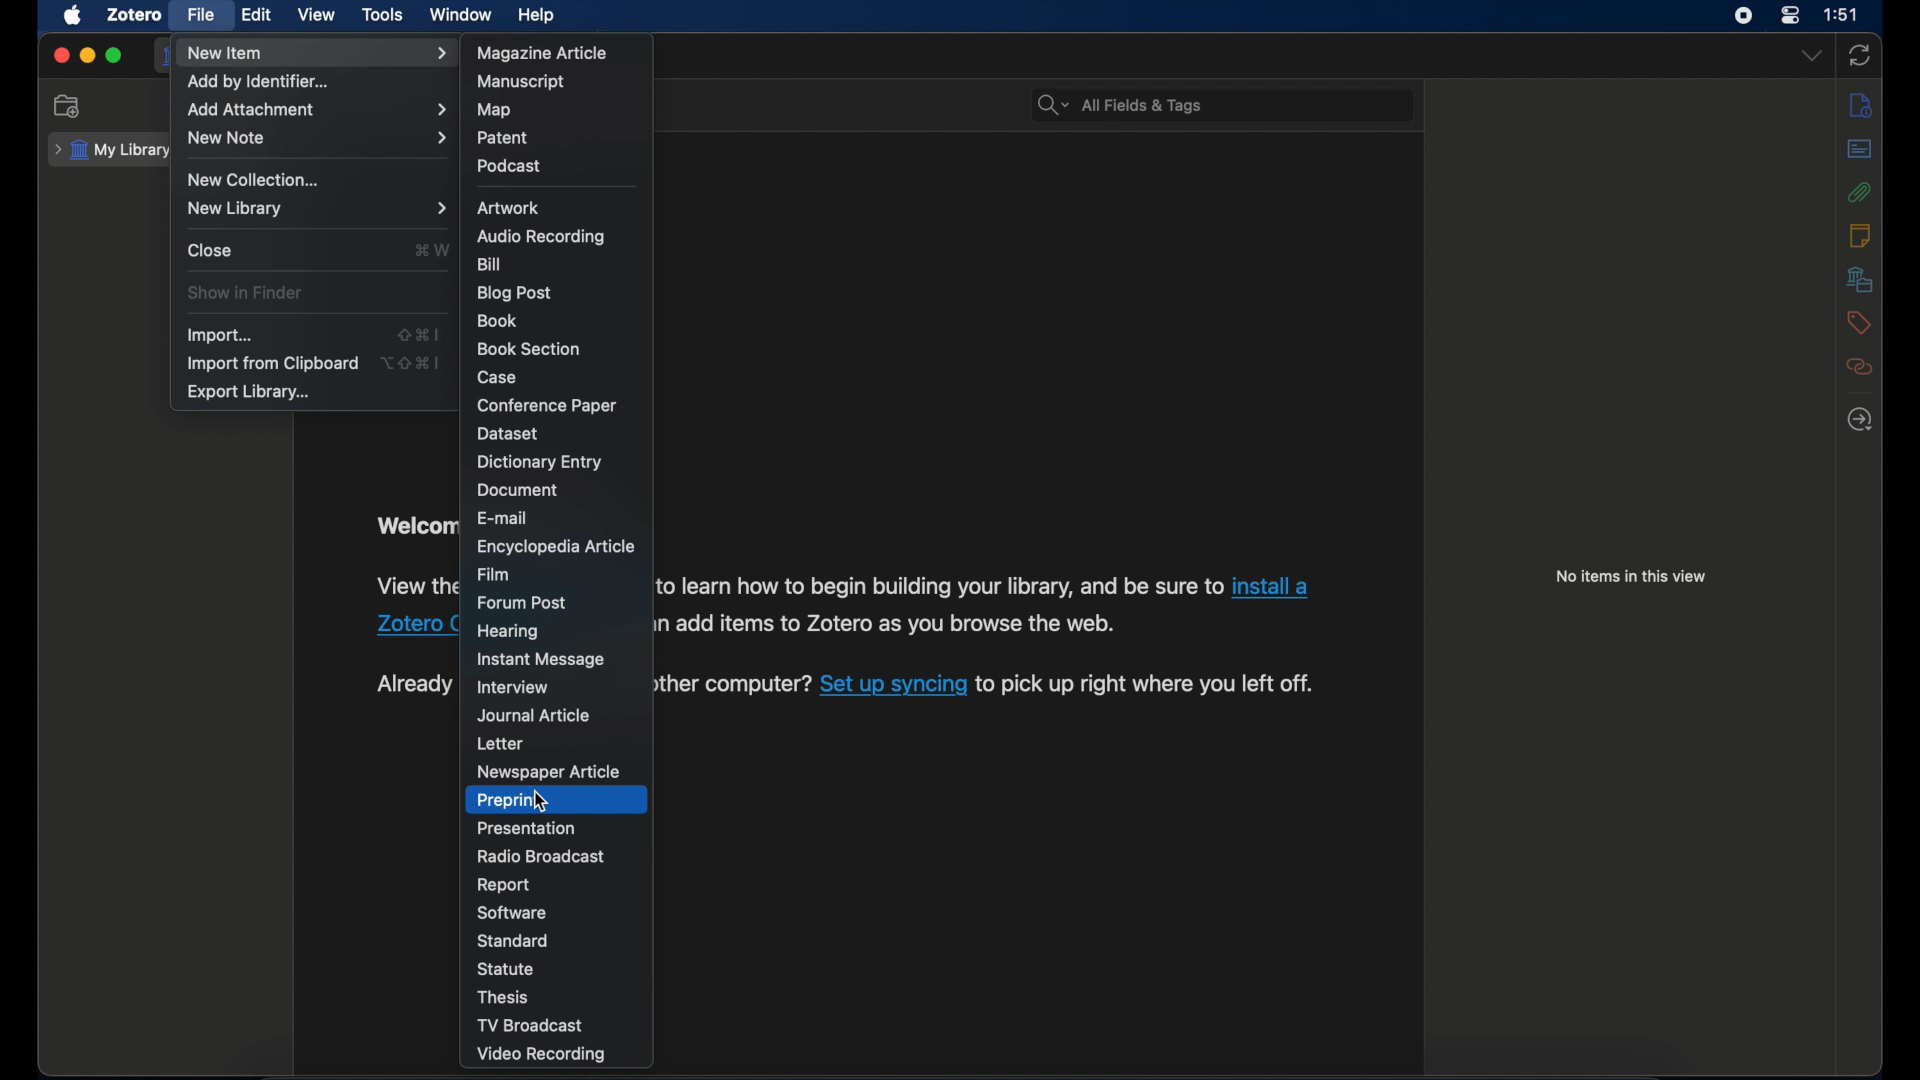  Describe the element at coordinates (508, 968) in the screenshot. I see `statue` at that location.